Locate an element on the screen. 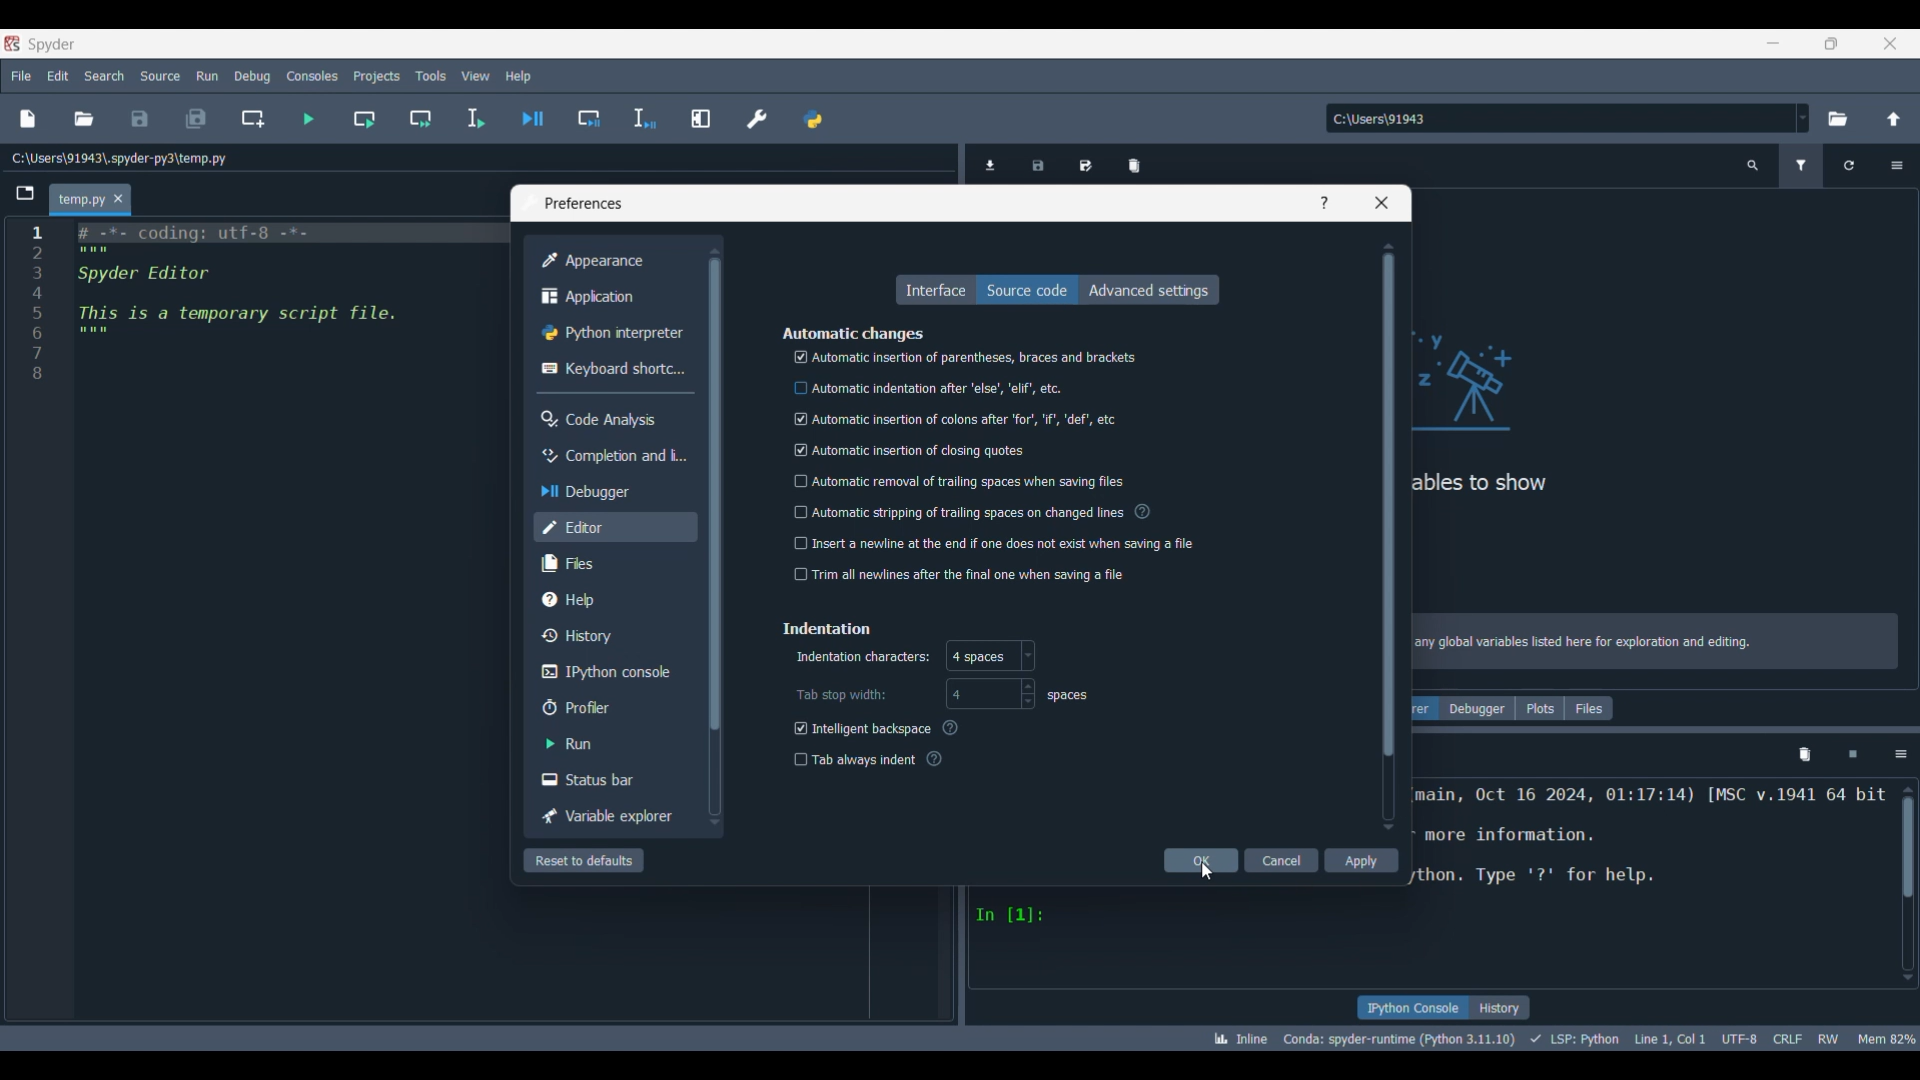  Import data is located at coordinates (990, 163).